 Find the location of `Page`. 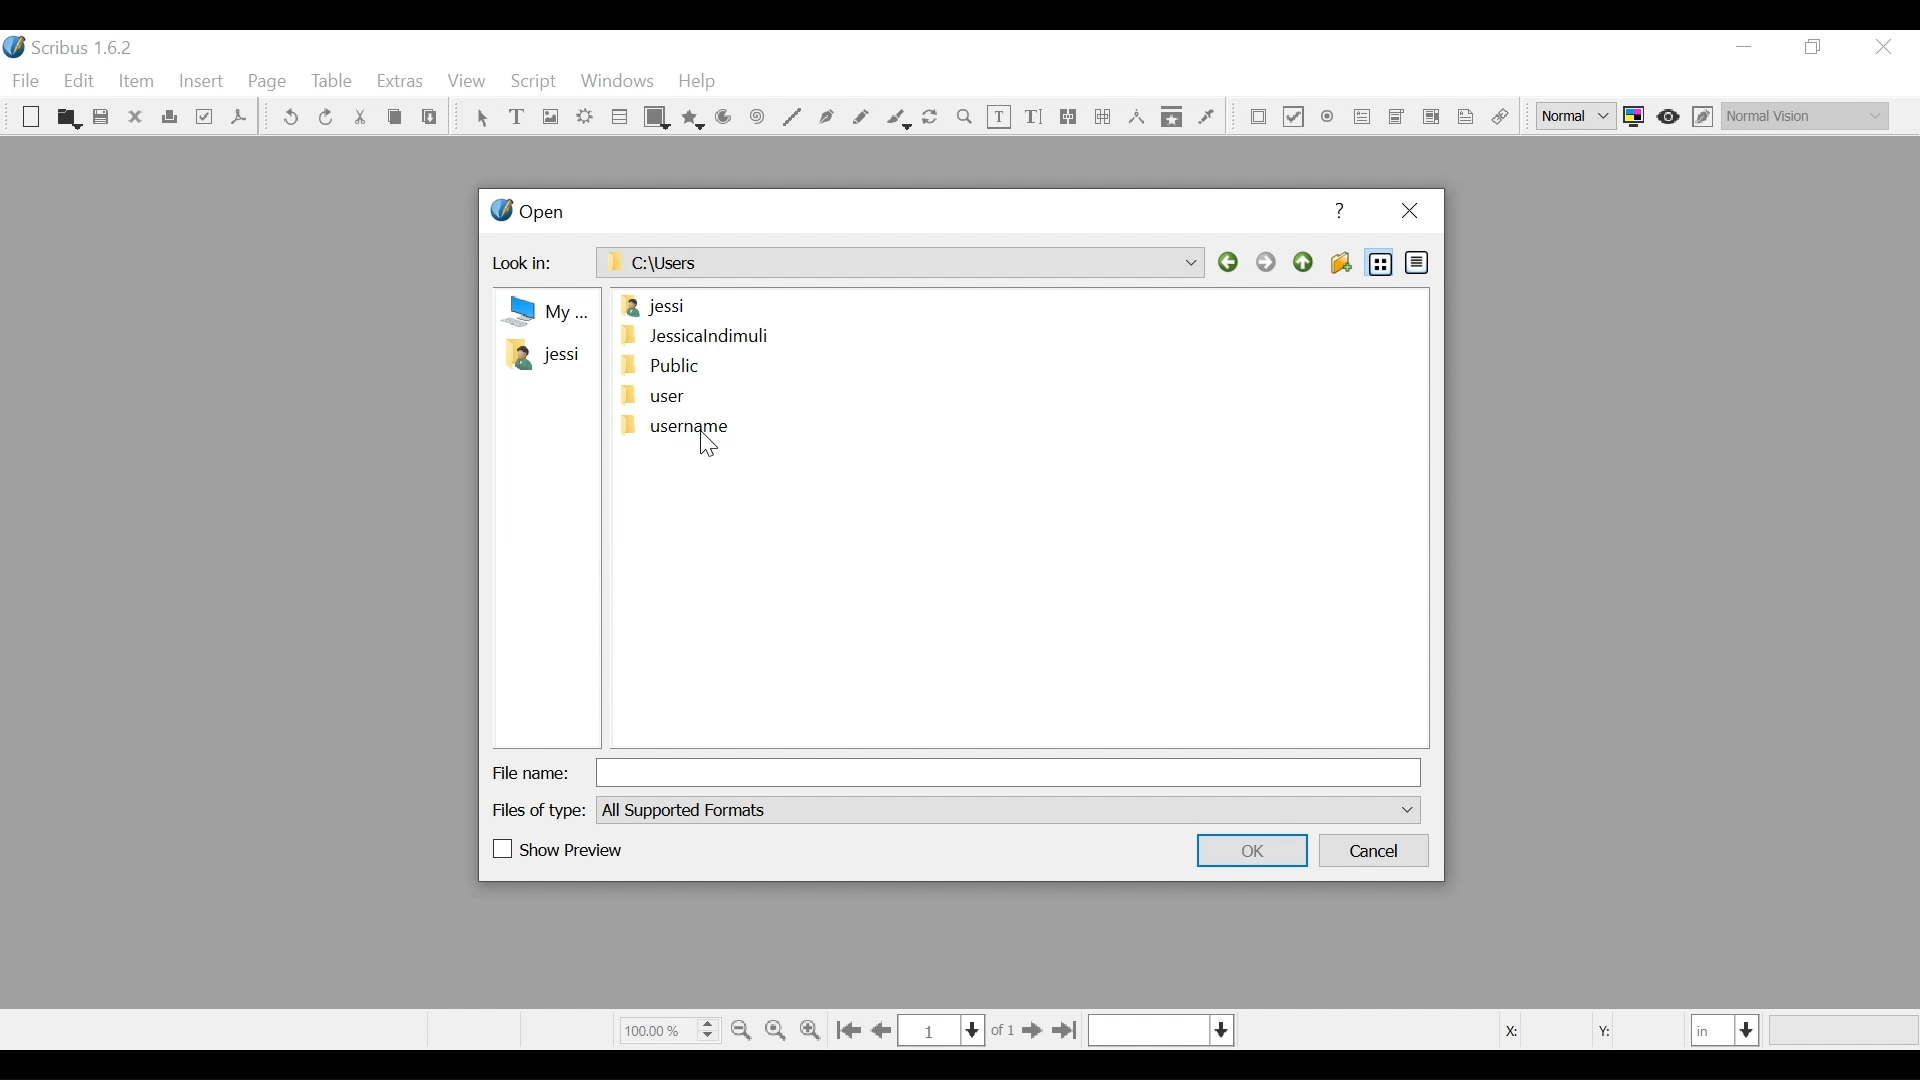

Page is located at coordinates (268, 83).